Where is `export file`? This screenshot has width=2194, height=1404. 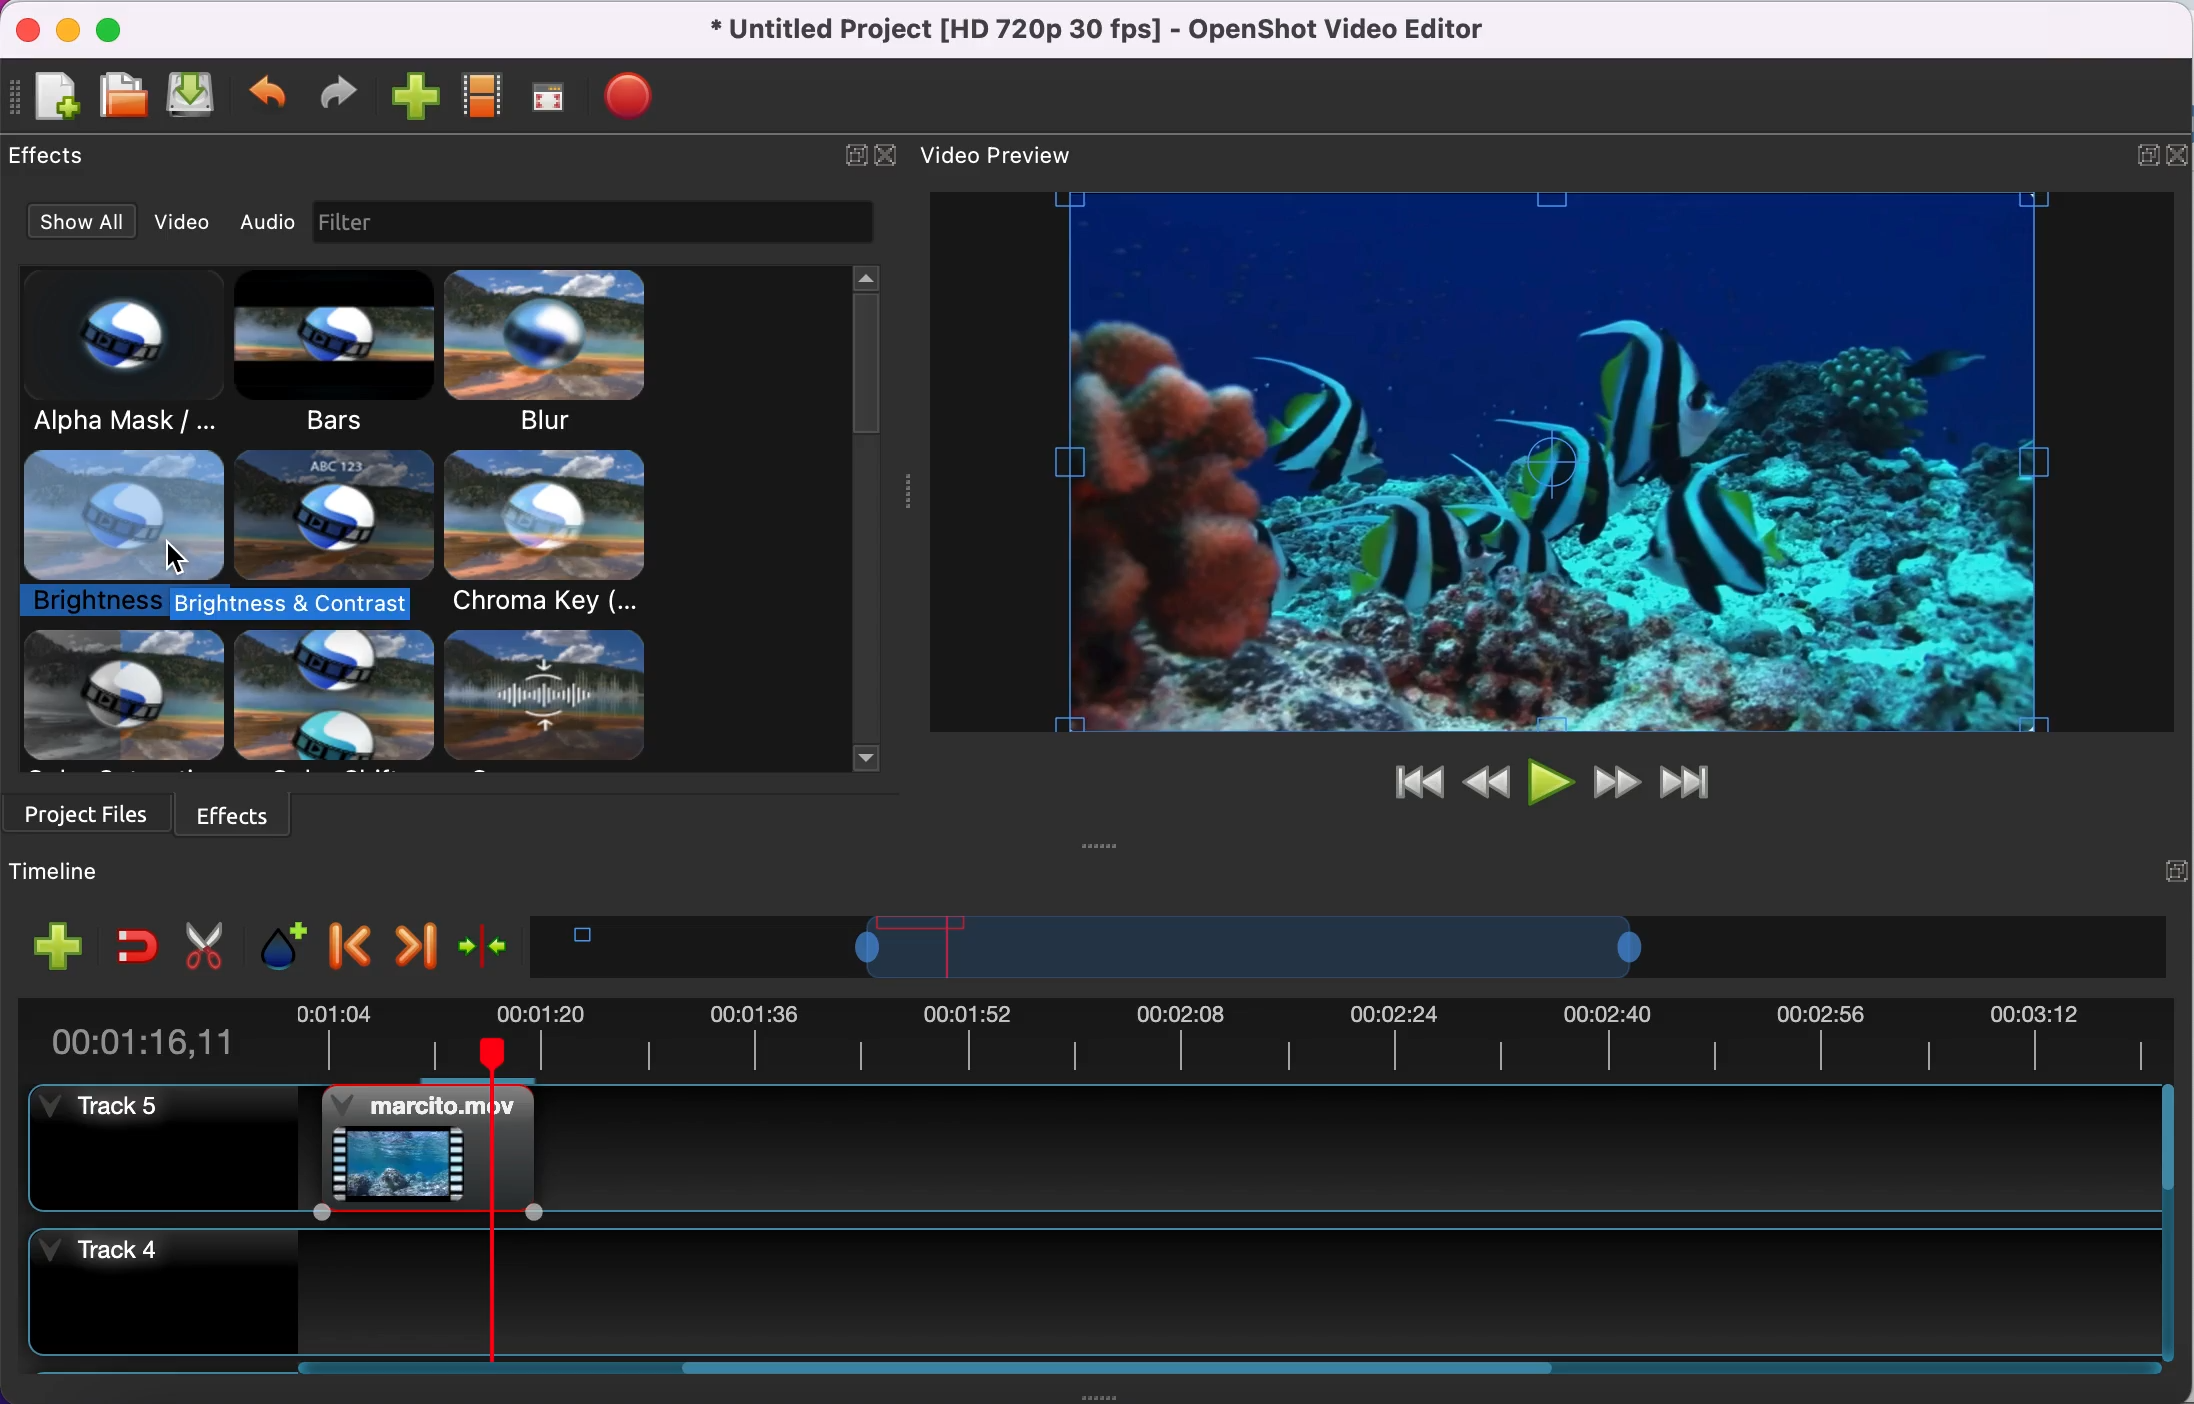 export file is located at coordinates (628, 99).